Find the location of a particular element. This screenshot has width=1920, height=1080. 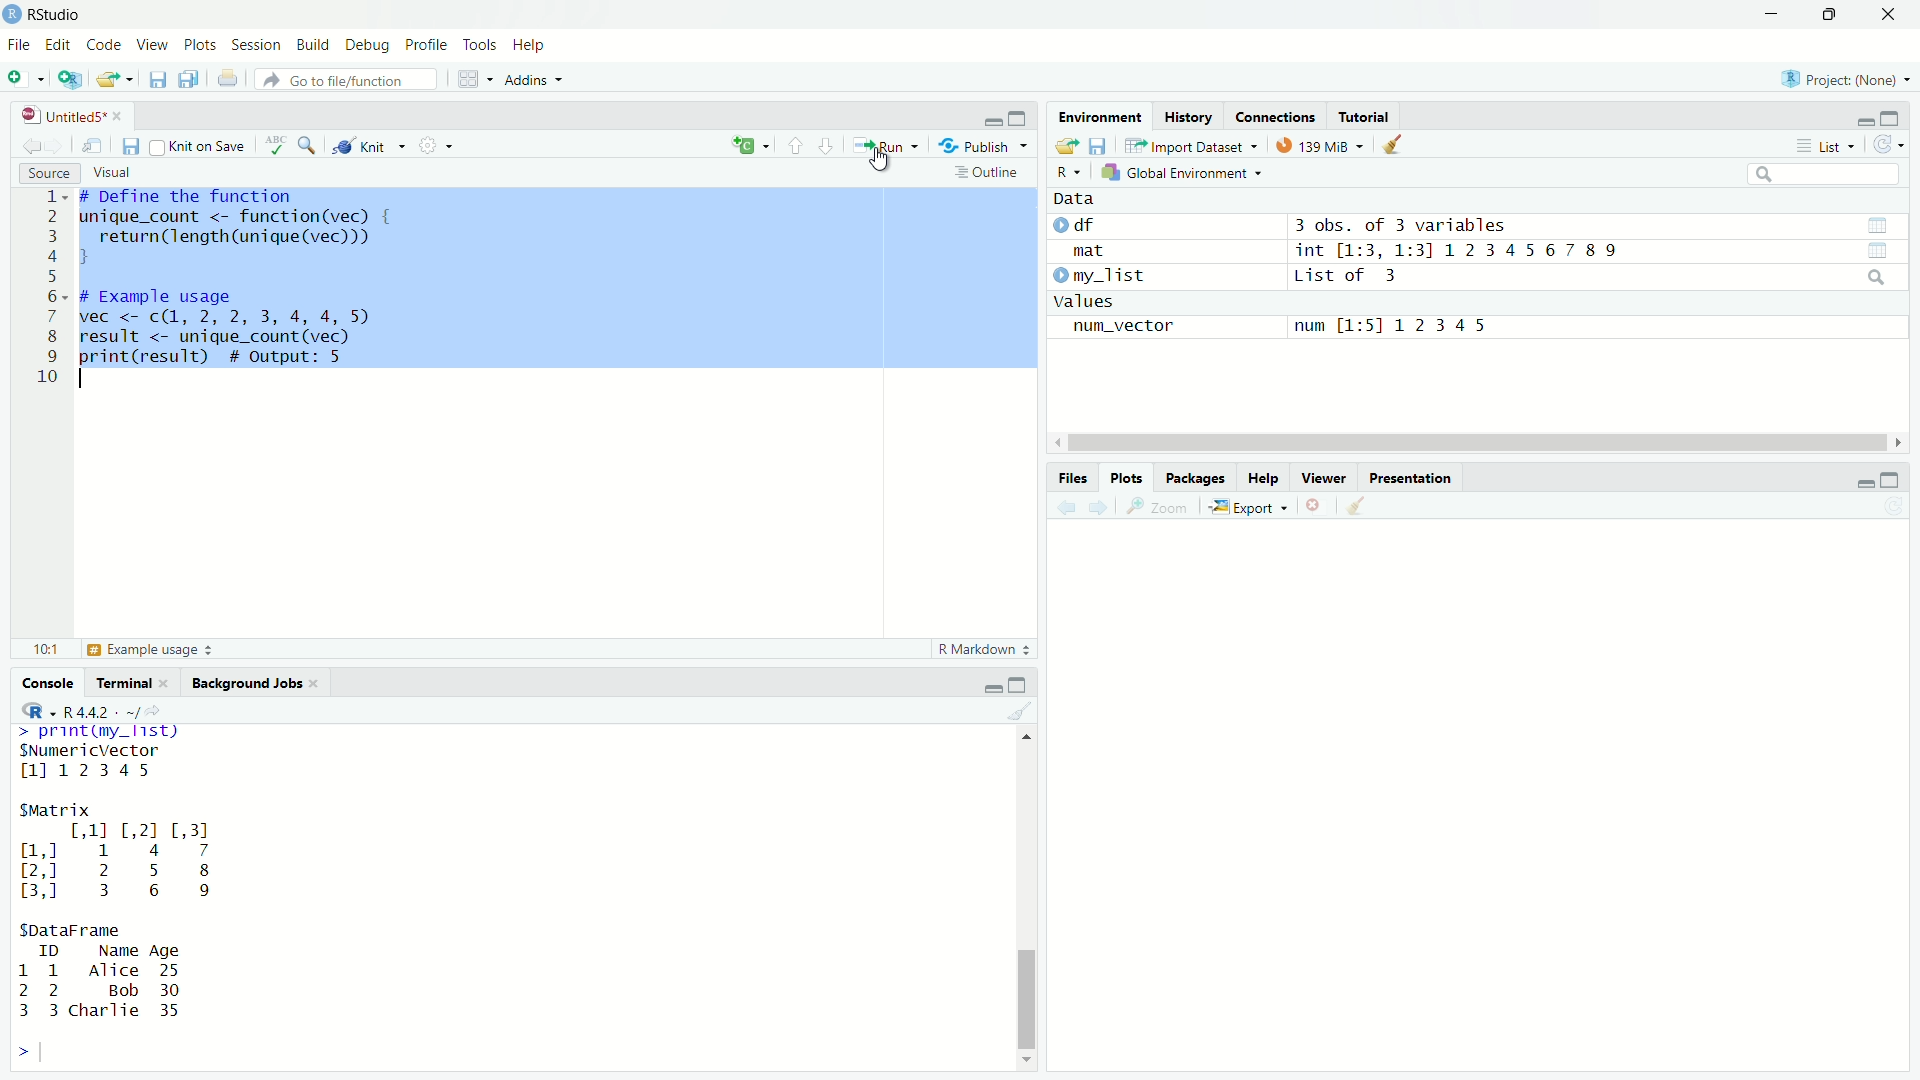

knit is located at coordinates (369, 146).